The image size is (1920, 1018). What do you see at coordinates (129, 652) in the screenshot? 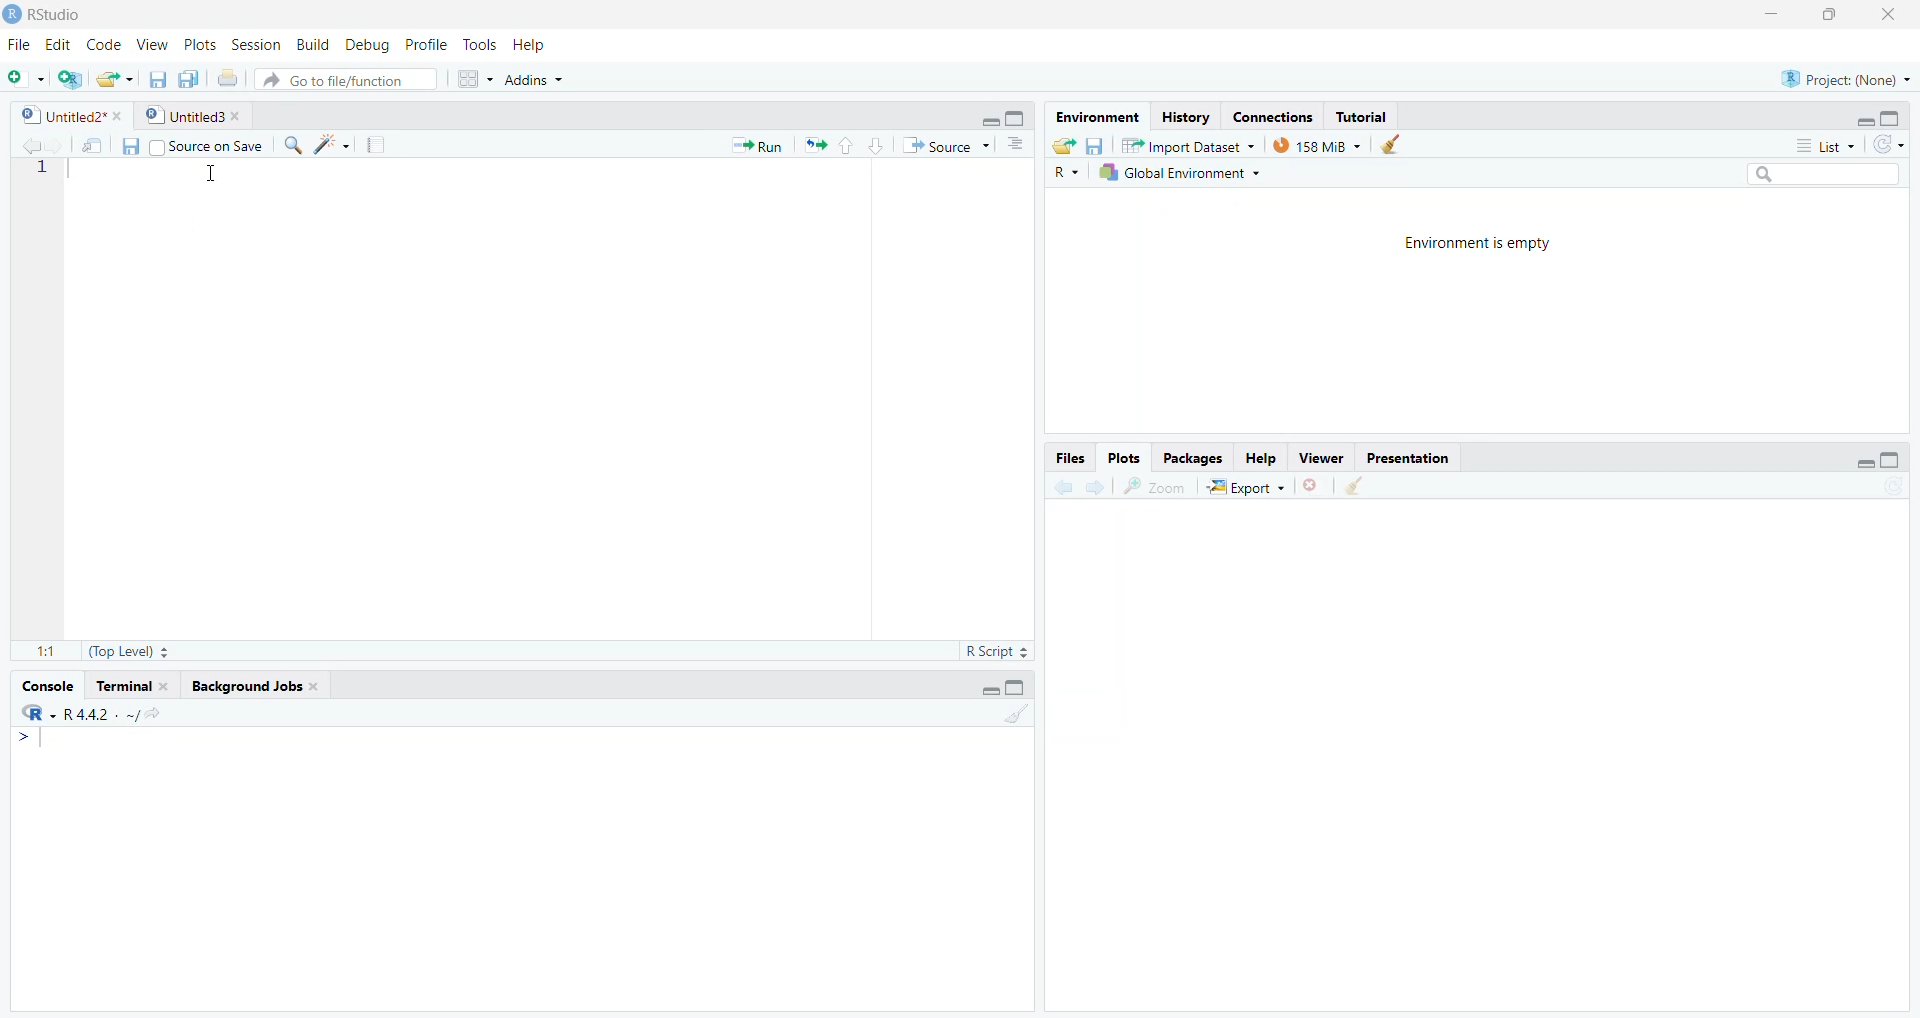
I see `(Top Level) ` at bounding box center [129, 652].